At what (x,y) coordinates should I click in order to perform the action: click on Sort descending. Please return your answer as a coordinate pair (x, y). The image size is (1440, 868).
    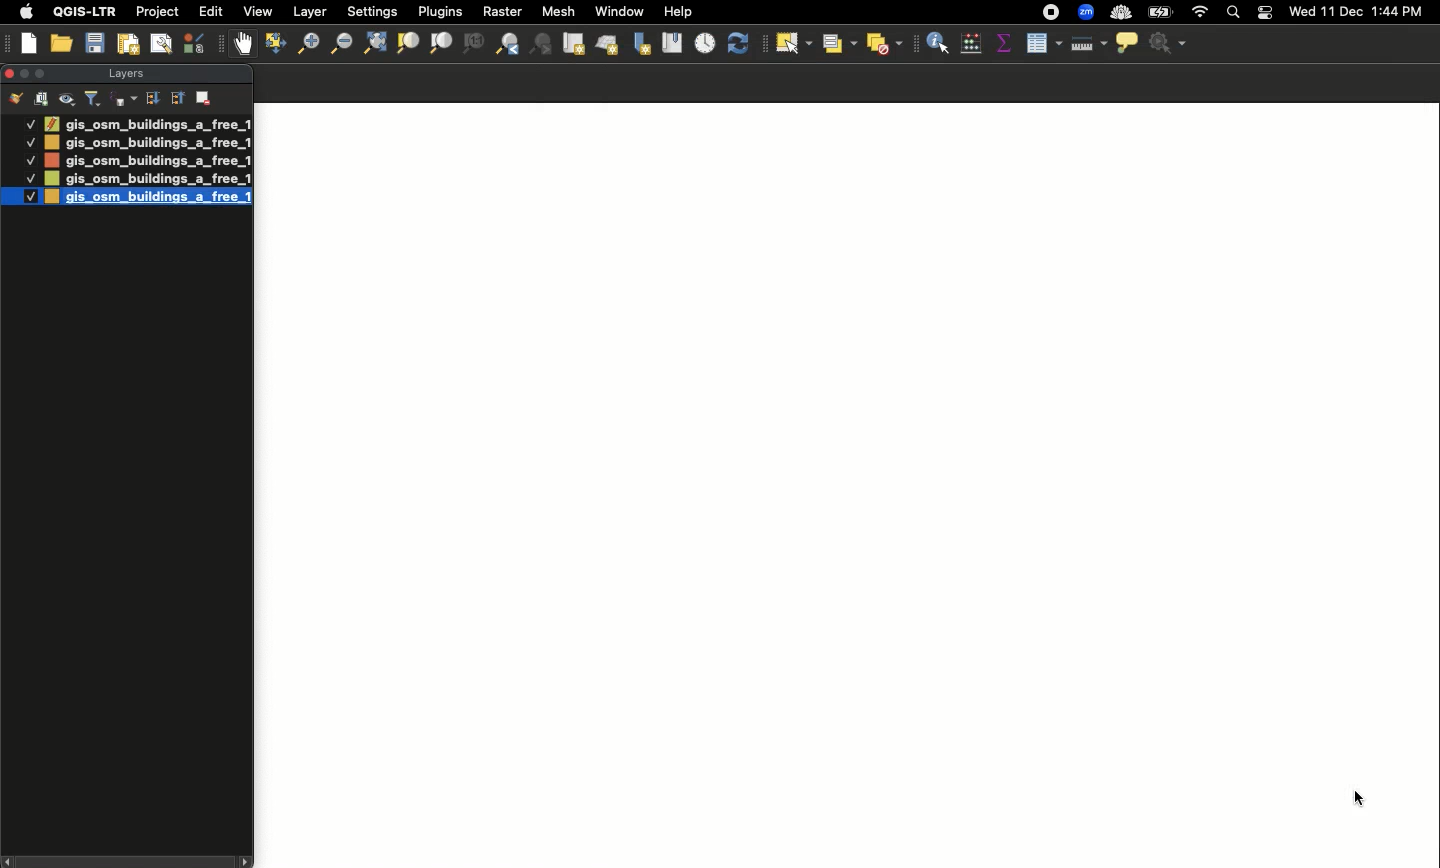
    Looking at the image, I should click on (152, 99).